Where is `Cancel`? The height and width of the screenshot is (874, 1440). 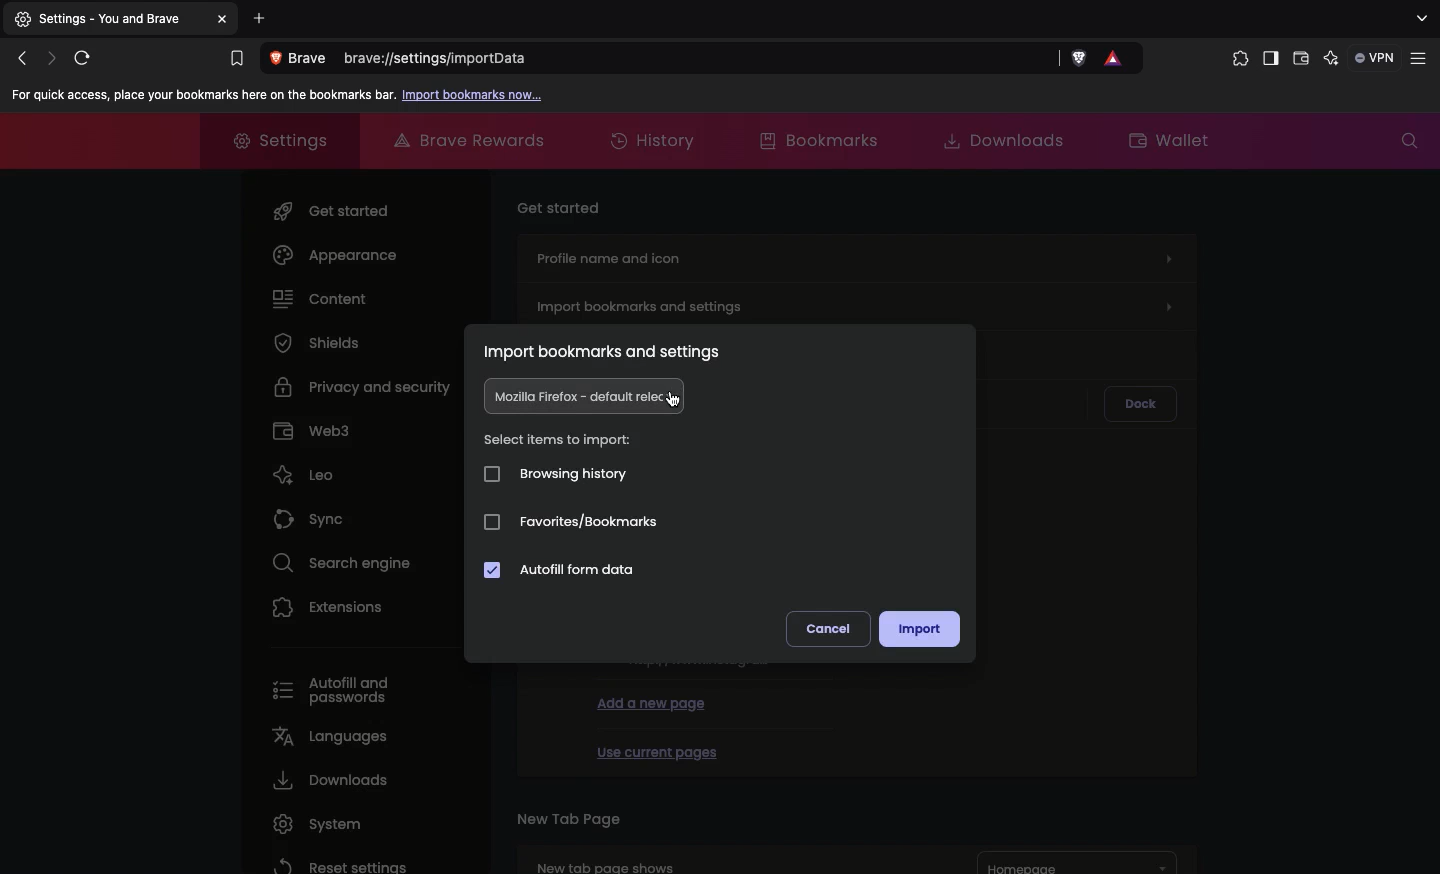
Cancel is located at coordinates (825, 629).